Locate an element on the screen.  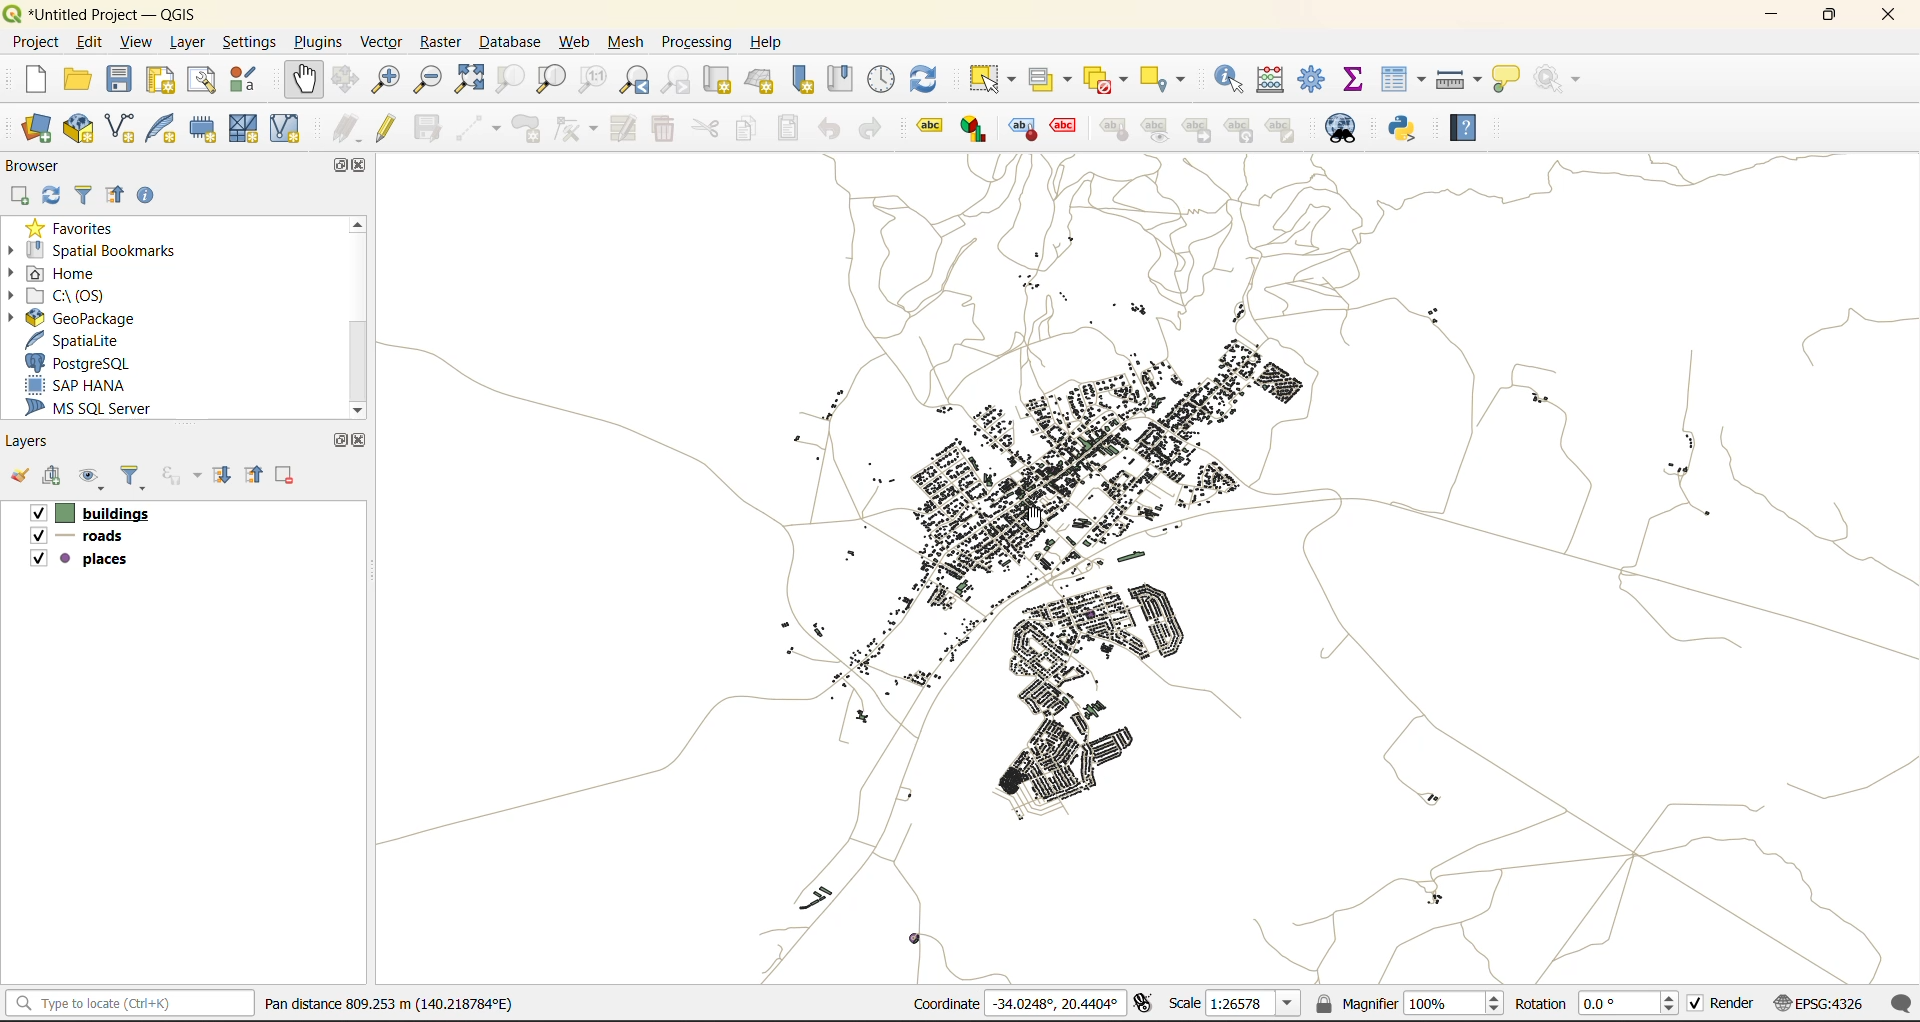
statistical summary is located at coordinates (1357, 79).